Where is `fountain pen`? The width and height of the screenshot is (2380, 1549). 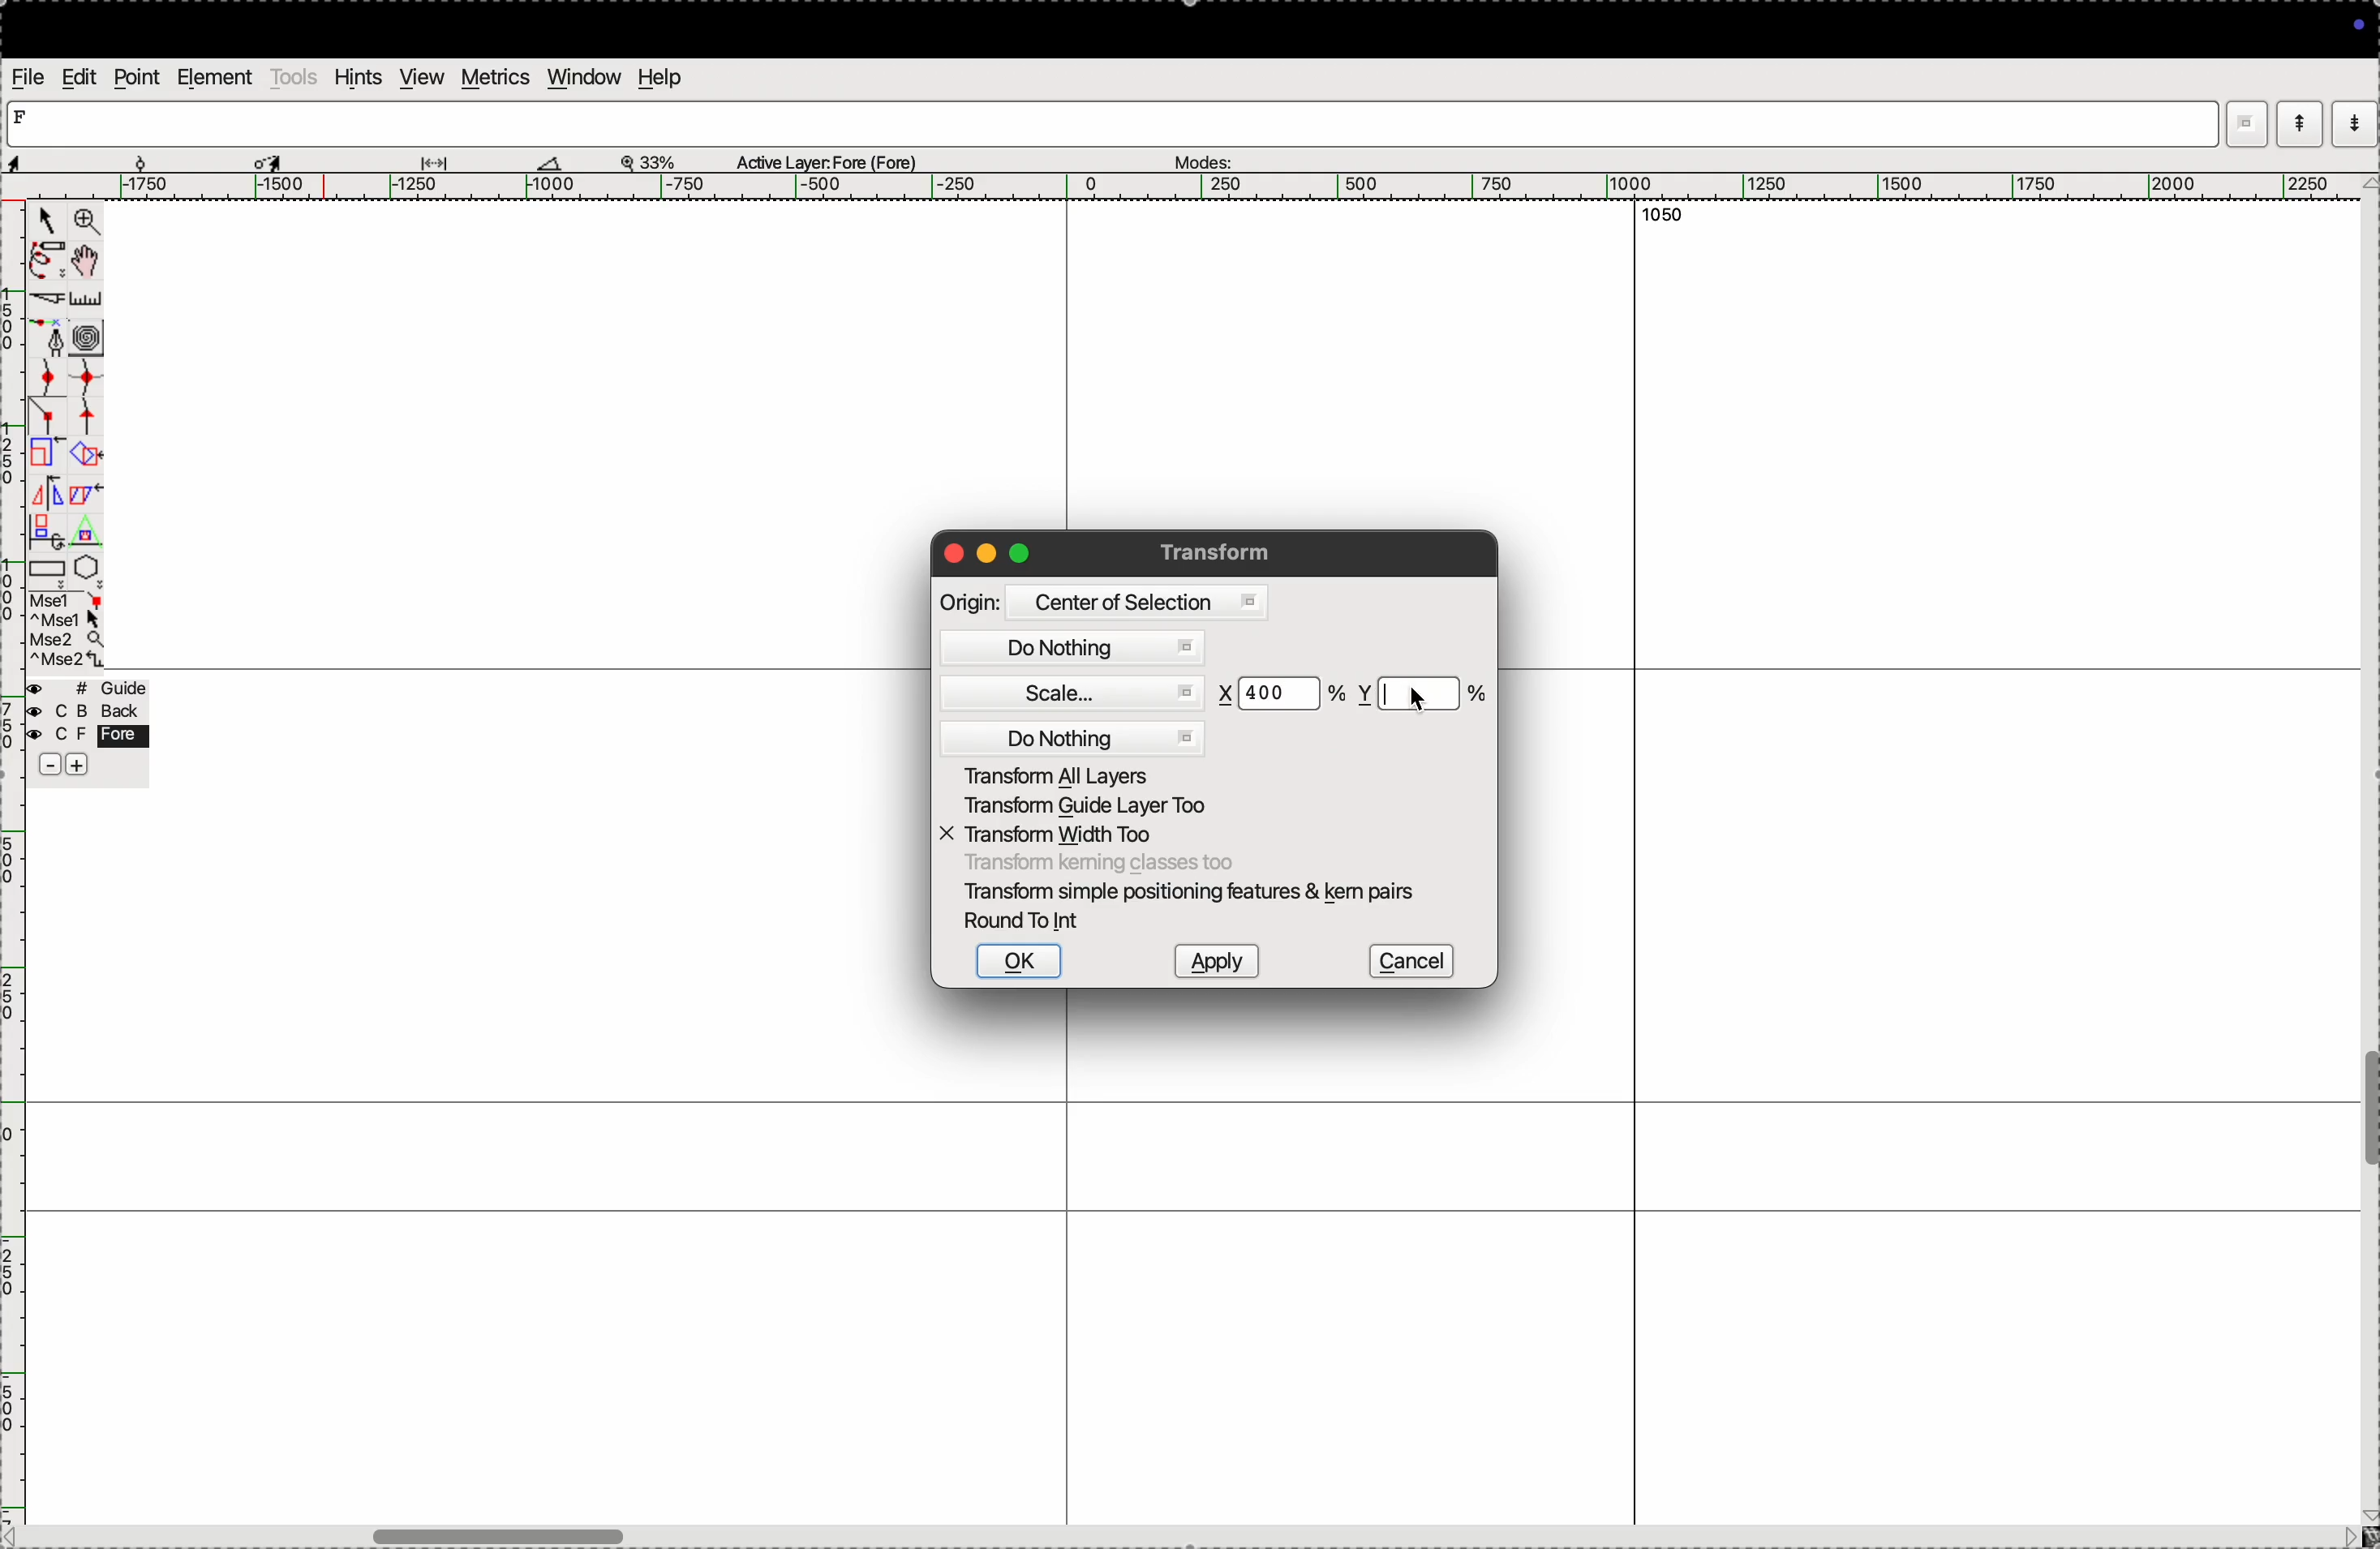
fountain pen is located at coordinates (56, 340).